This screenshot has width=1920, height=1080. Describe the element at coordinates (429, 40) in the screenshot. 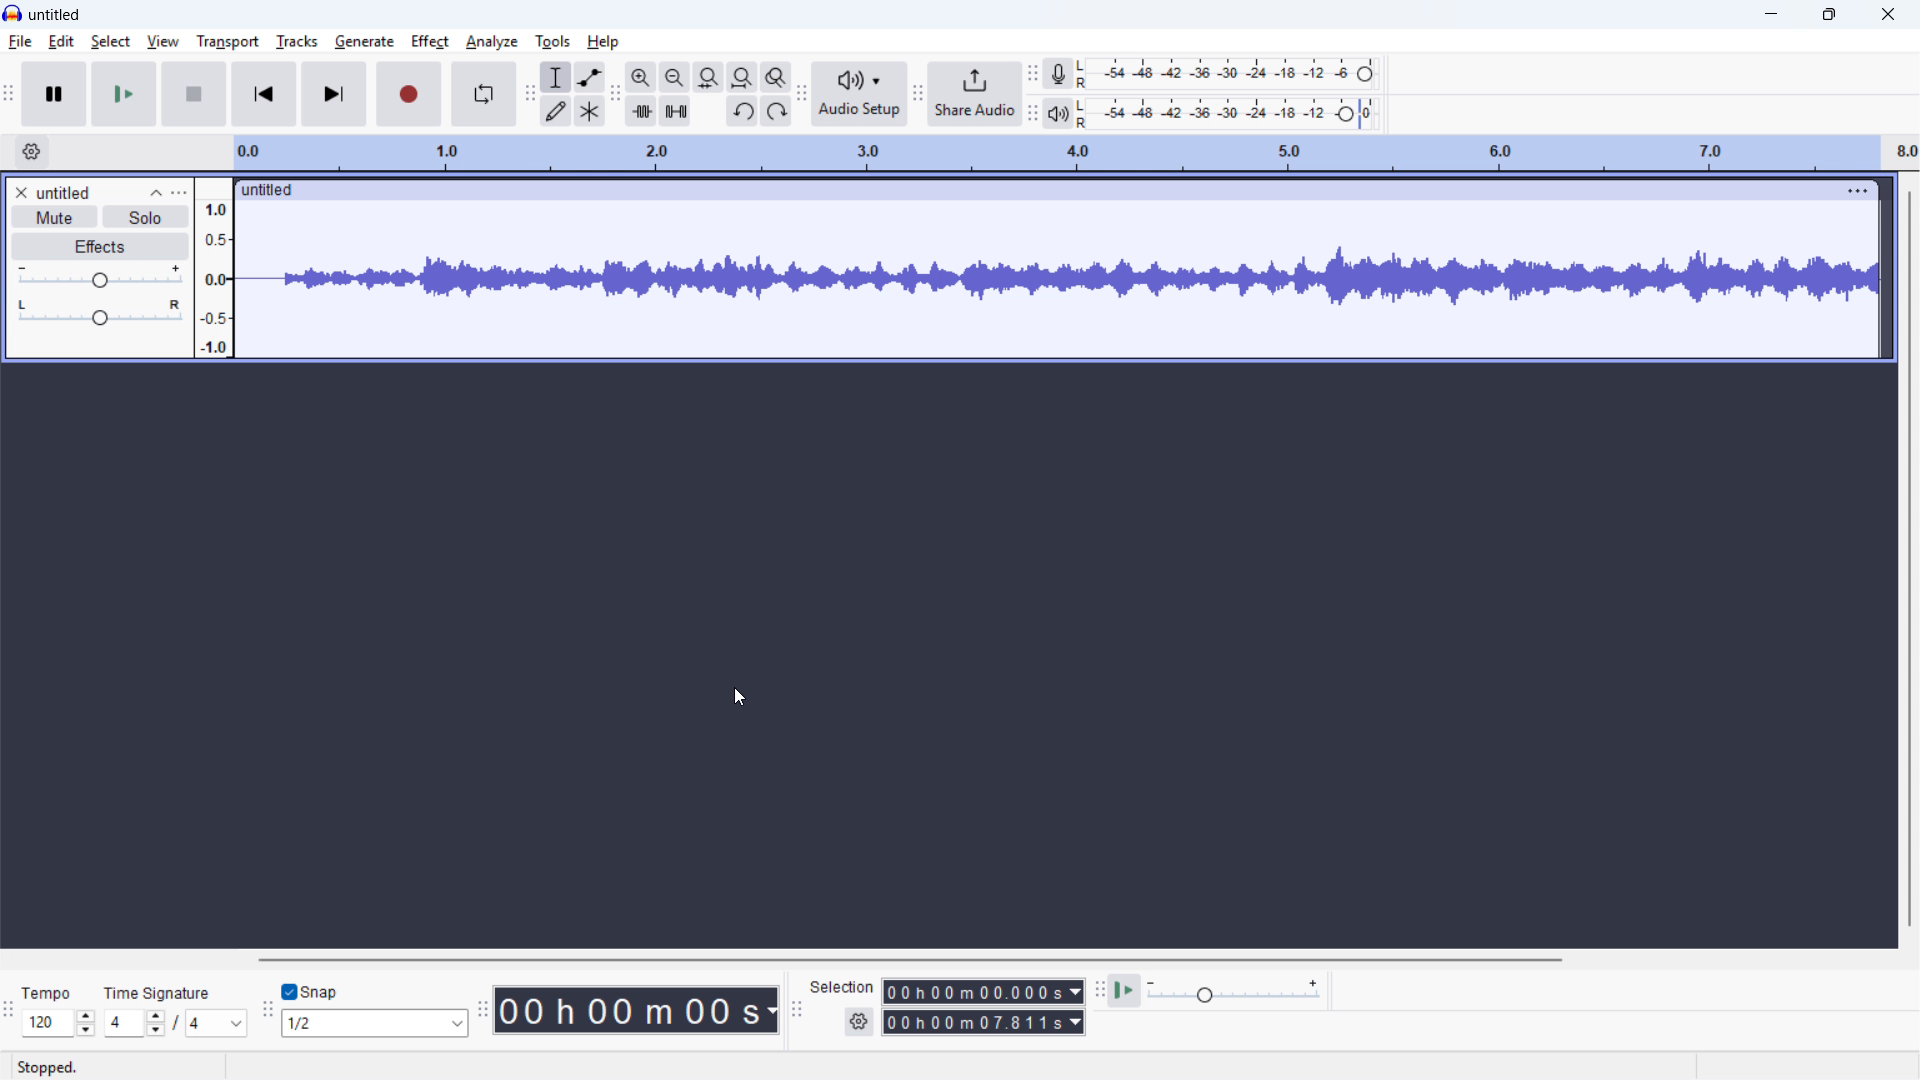

I see `effect` at that location.